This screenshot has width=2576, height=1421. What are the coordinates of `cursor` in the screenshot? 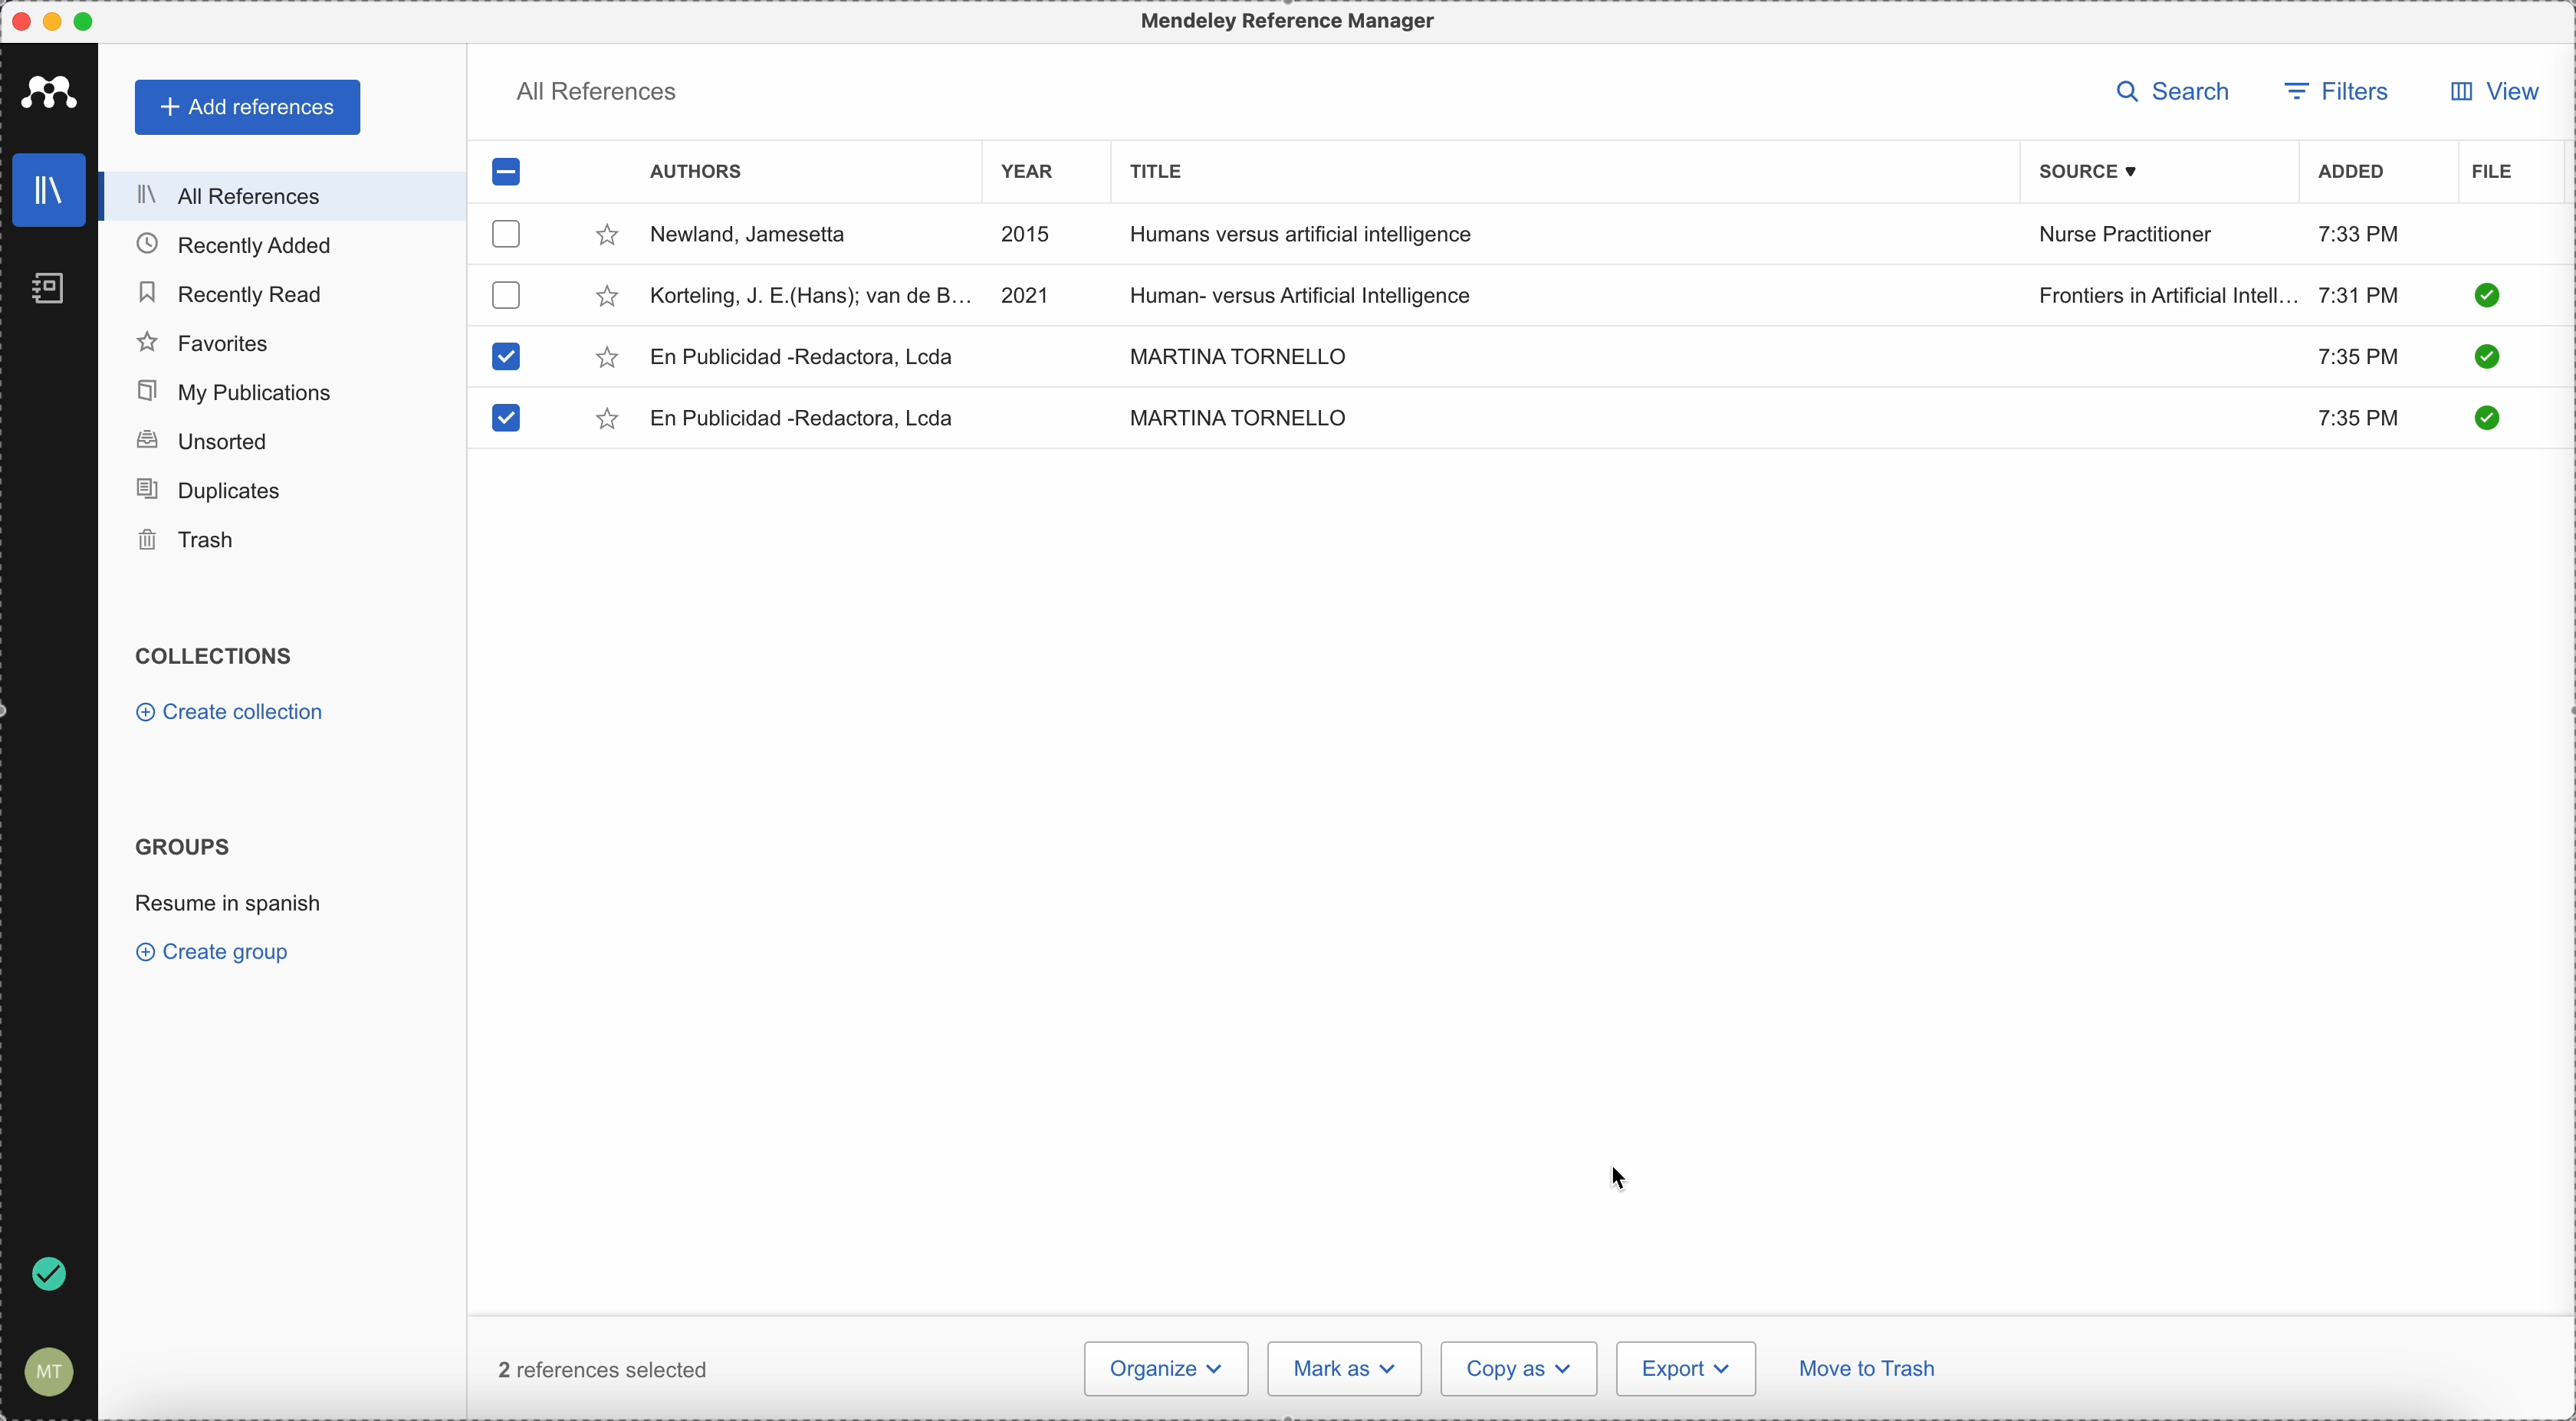 It's located at (1620, 1177).